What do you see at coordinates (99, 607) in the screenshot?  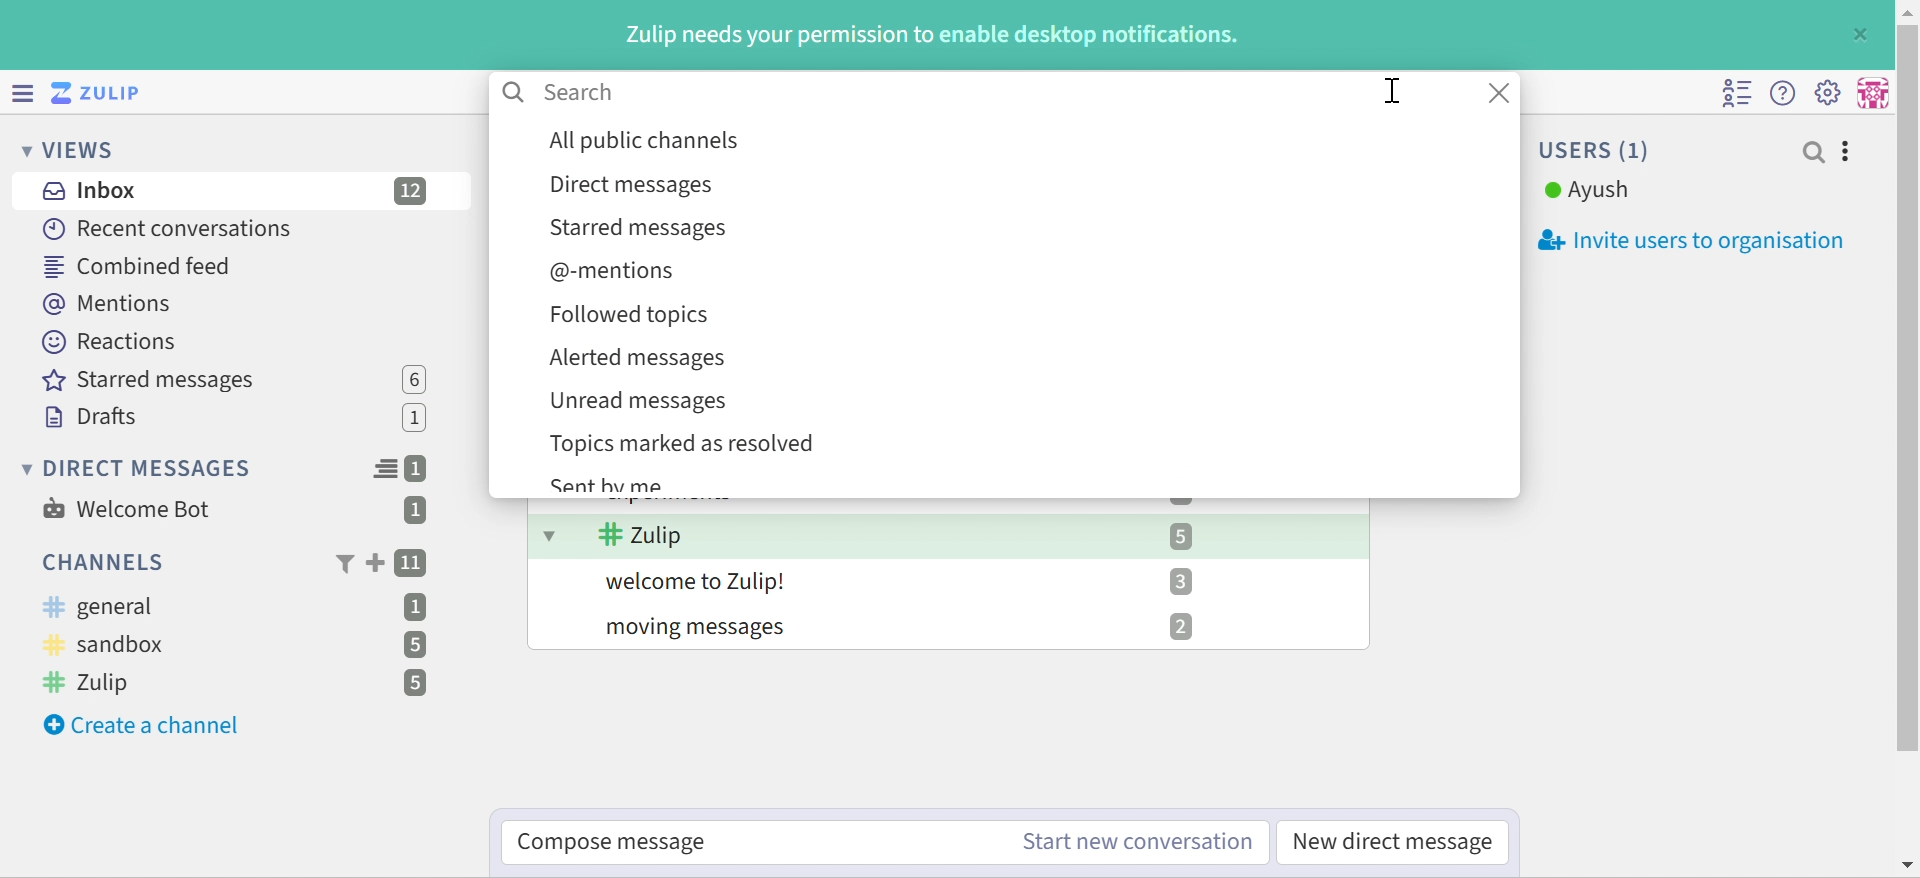 I see `#general` at bounding box center [99, 607].